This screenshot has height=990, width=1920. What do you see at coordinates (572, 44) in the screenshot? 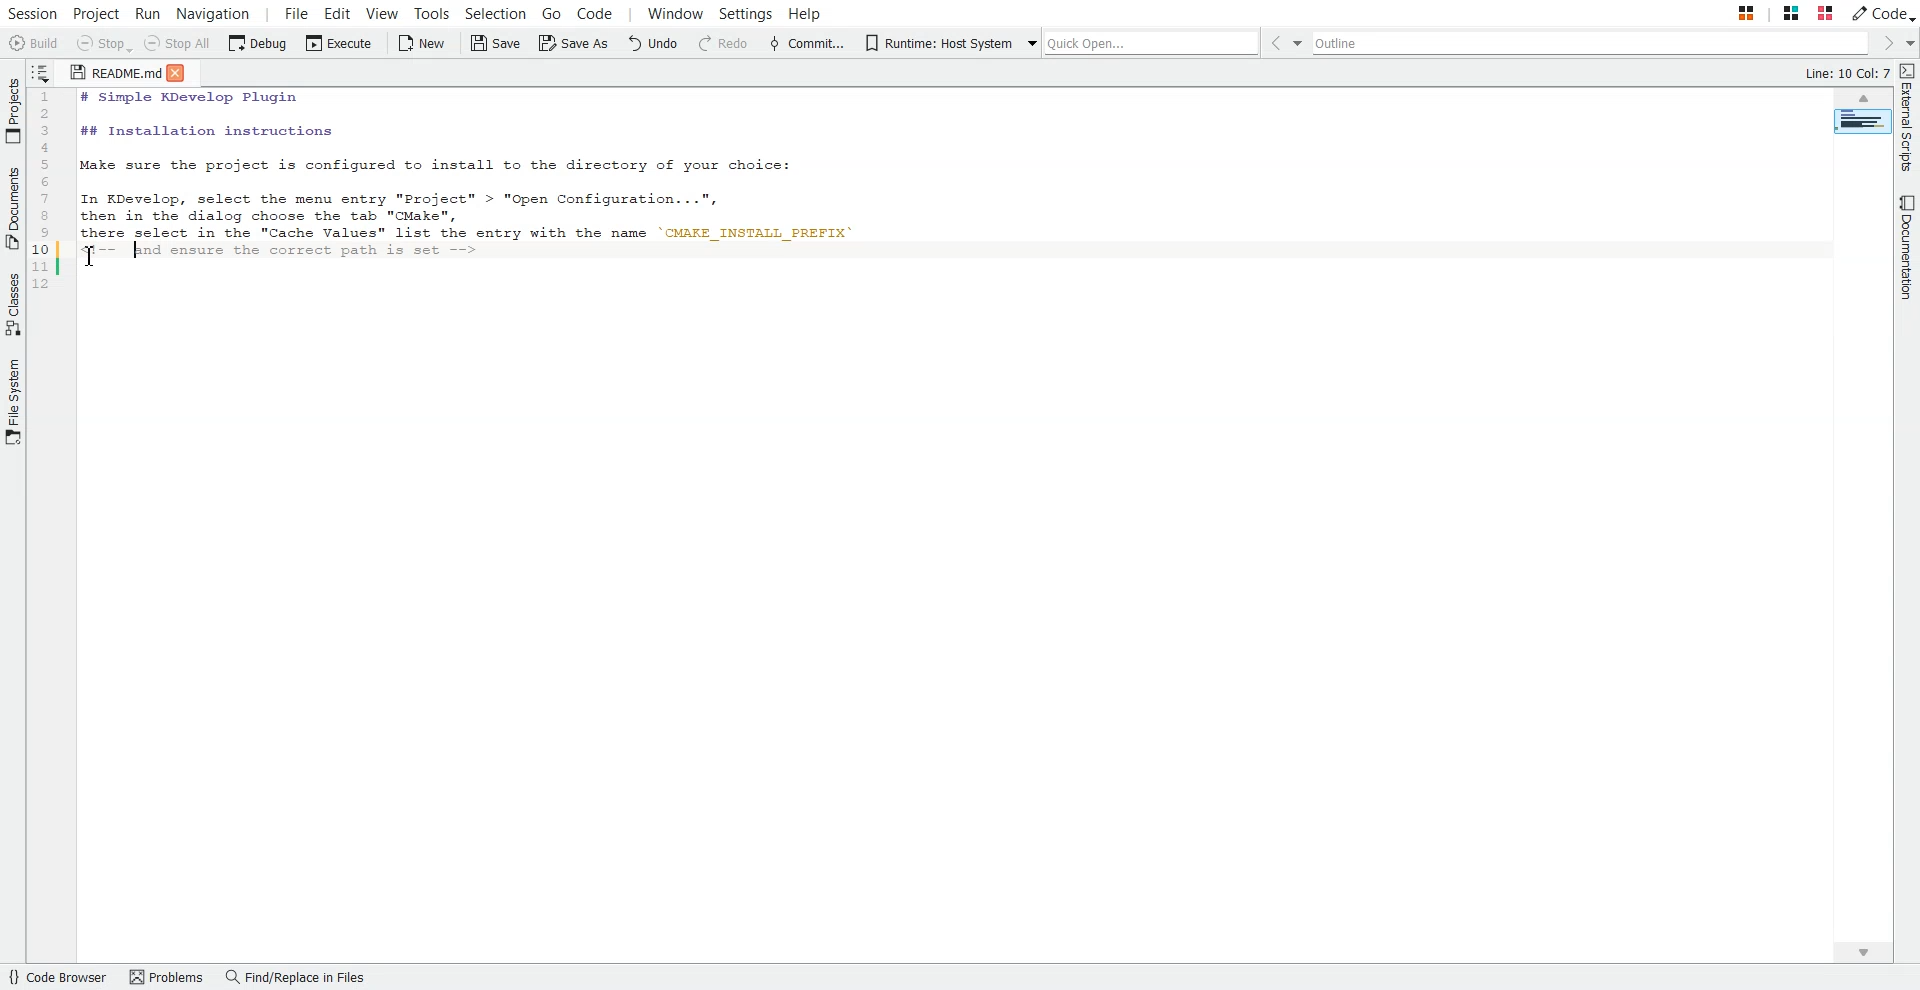
I see `Save As` at bounding box center [572, 44].